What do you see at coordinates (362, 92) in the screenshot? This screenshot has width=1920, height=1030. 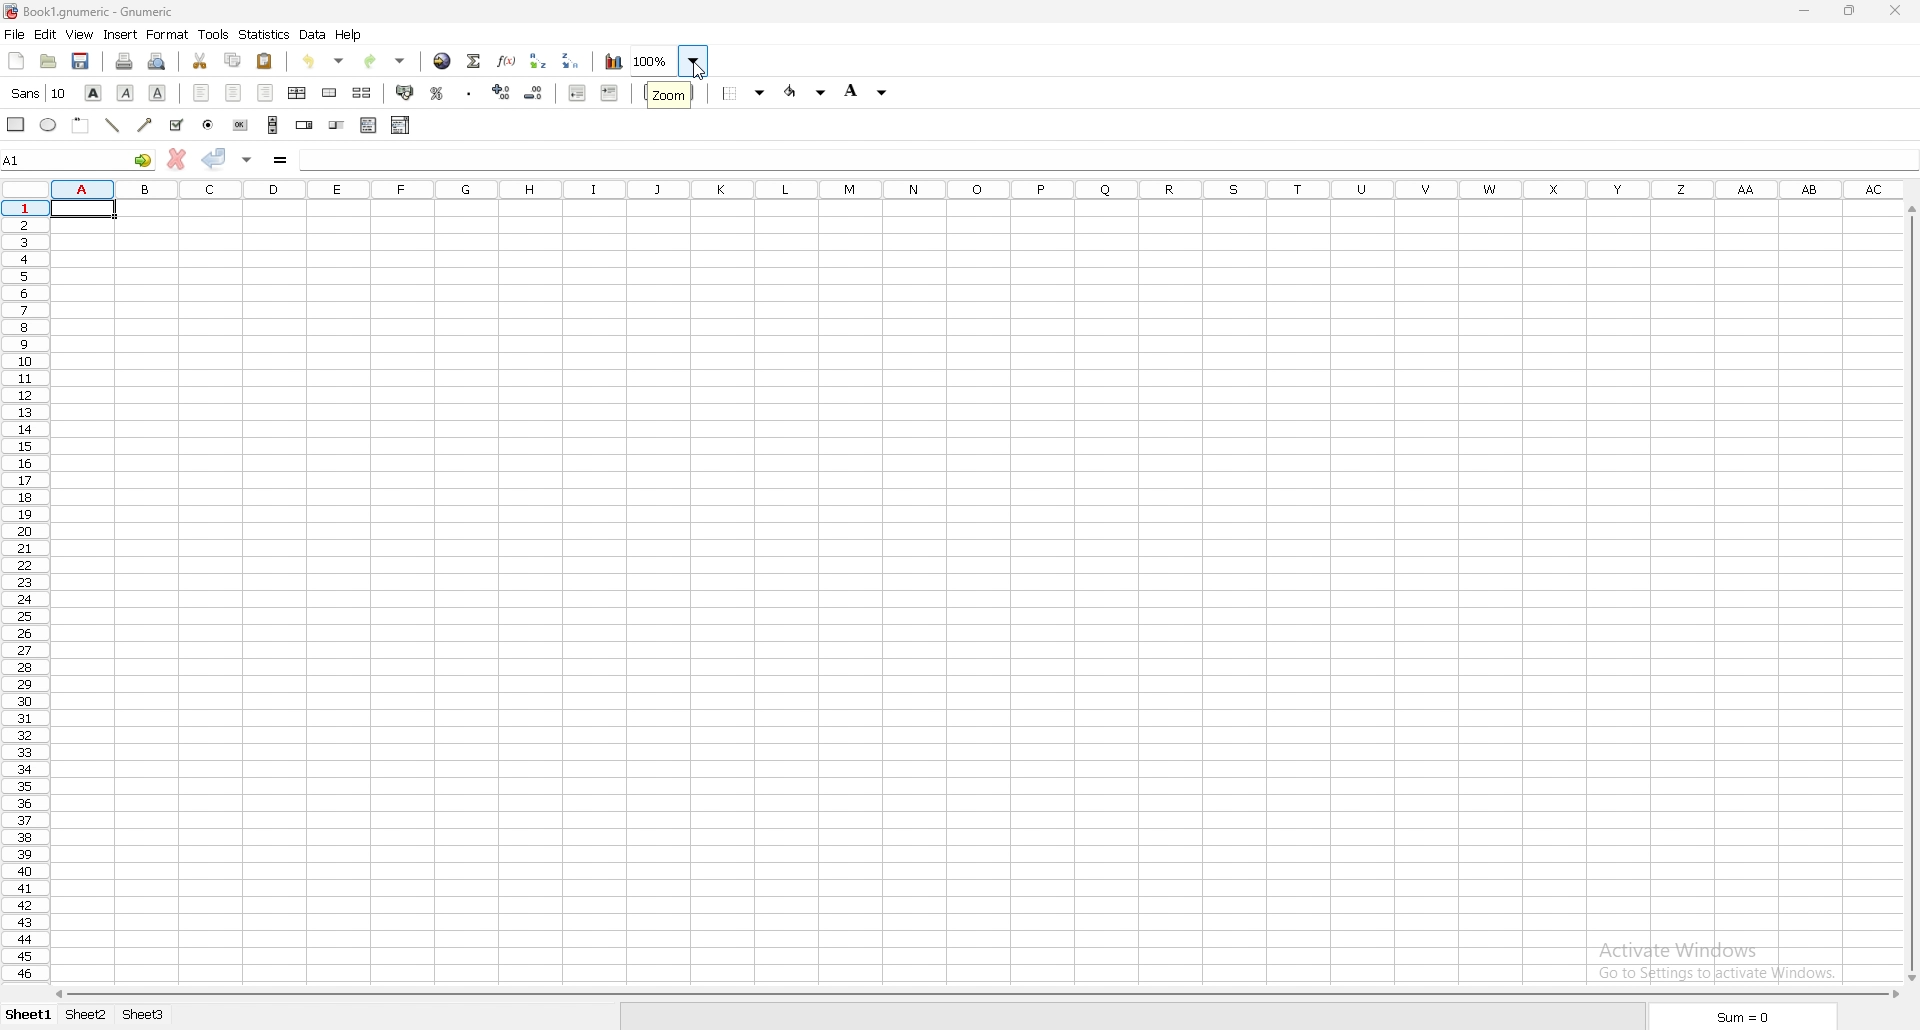 I see `split merged cells` at bounding box center [362, 92].